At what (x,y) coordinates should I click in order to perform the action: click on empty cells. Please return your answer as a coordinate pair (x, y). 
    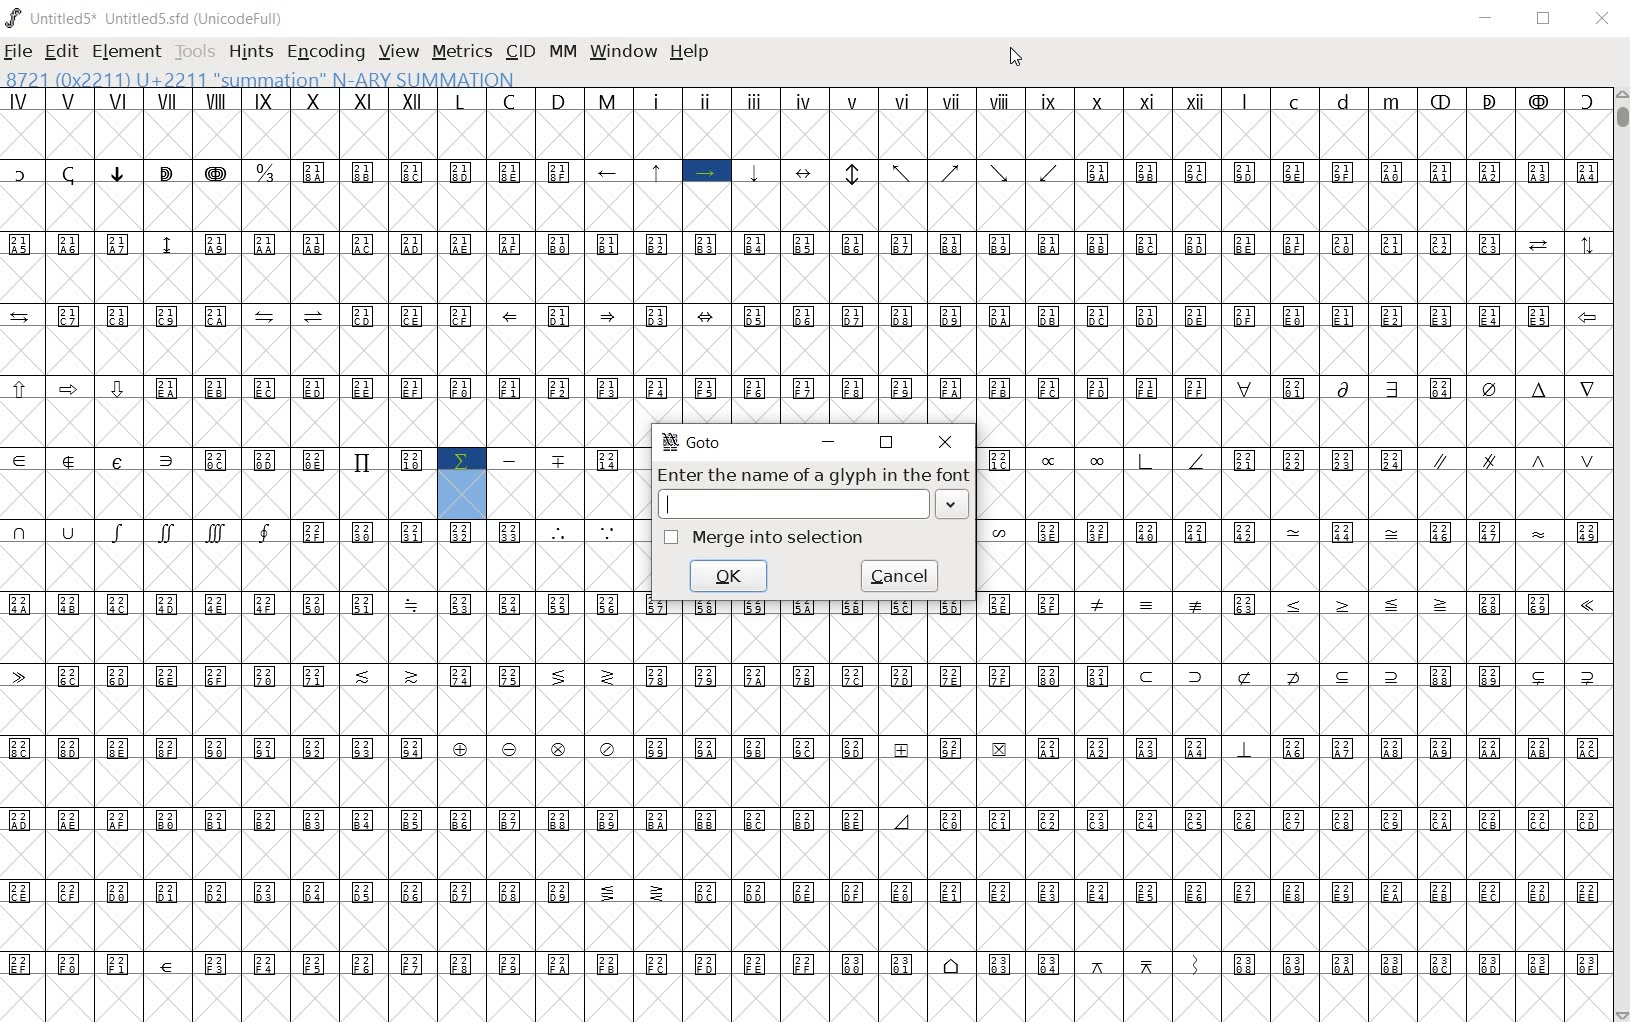
    Looking at the image, I should click on (807, 853).